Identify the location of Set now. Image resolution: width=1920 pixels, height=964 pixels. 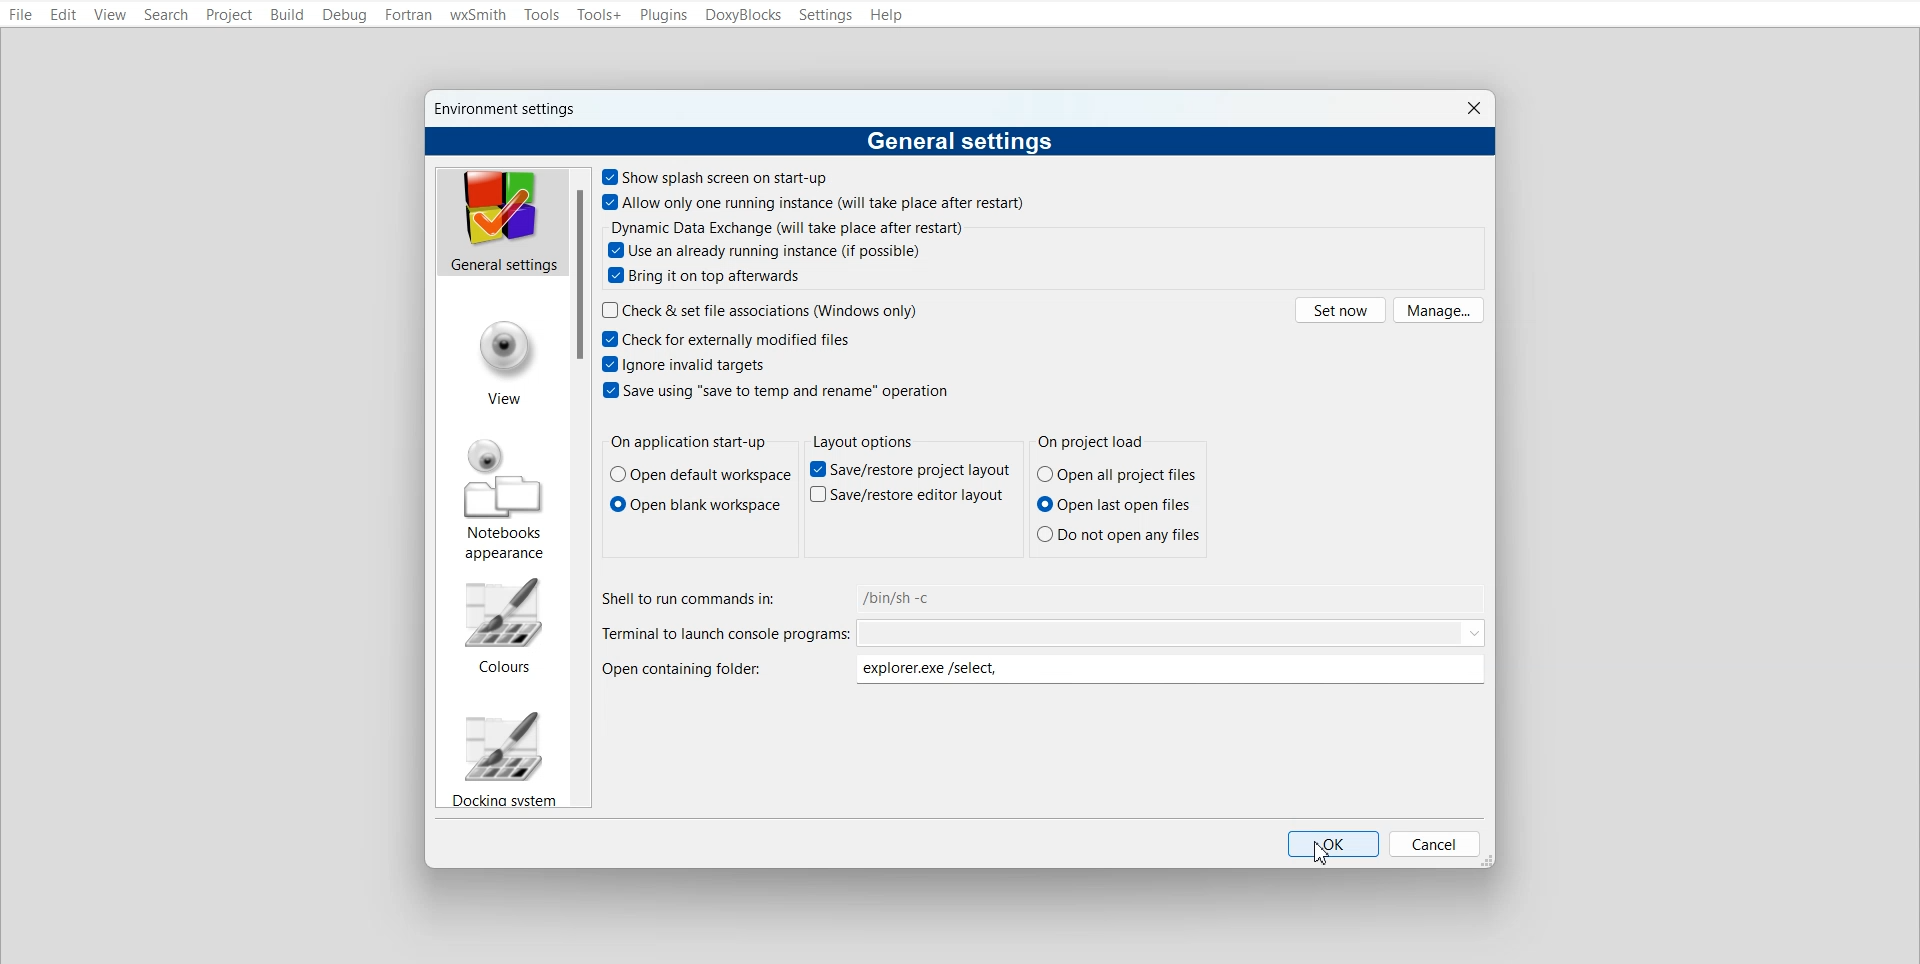
(1340, 309).